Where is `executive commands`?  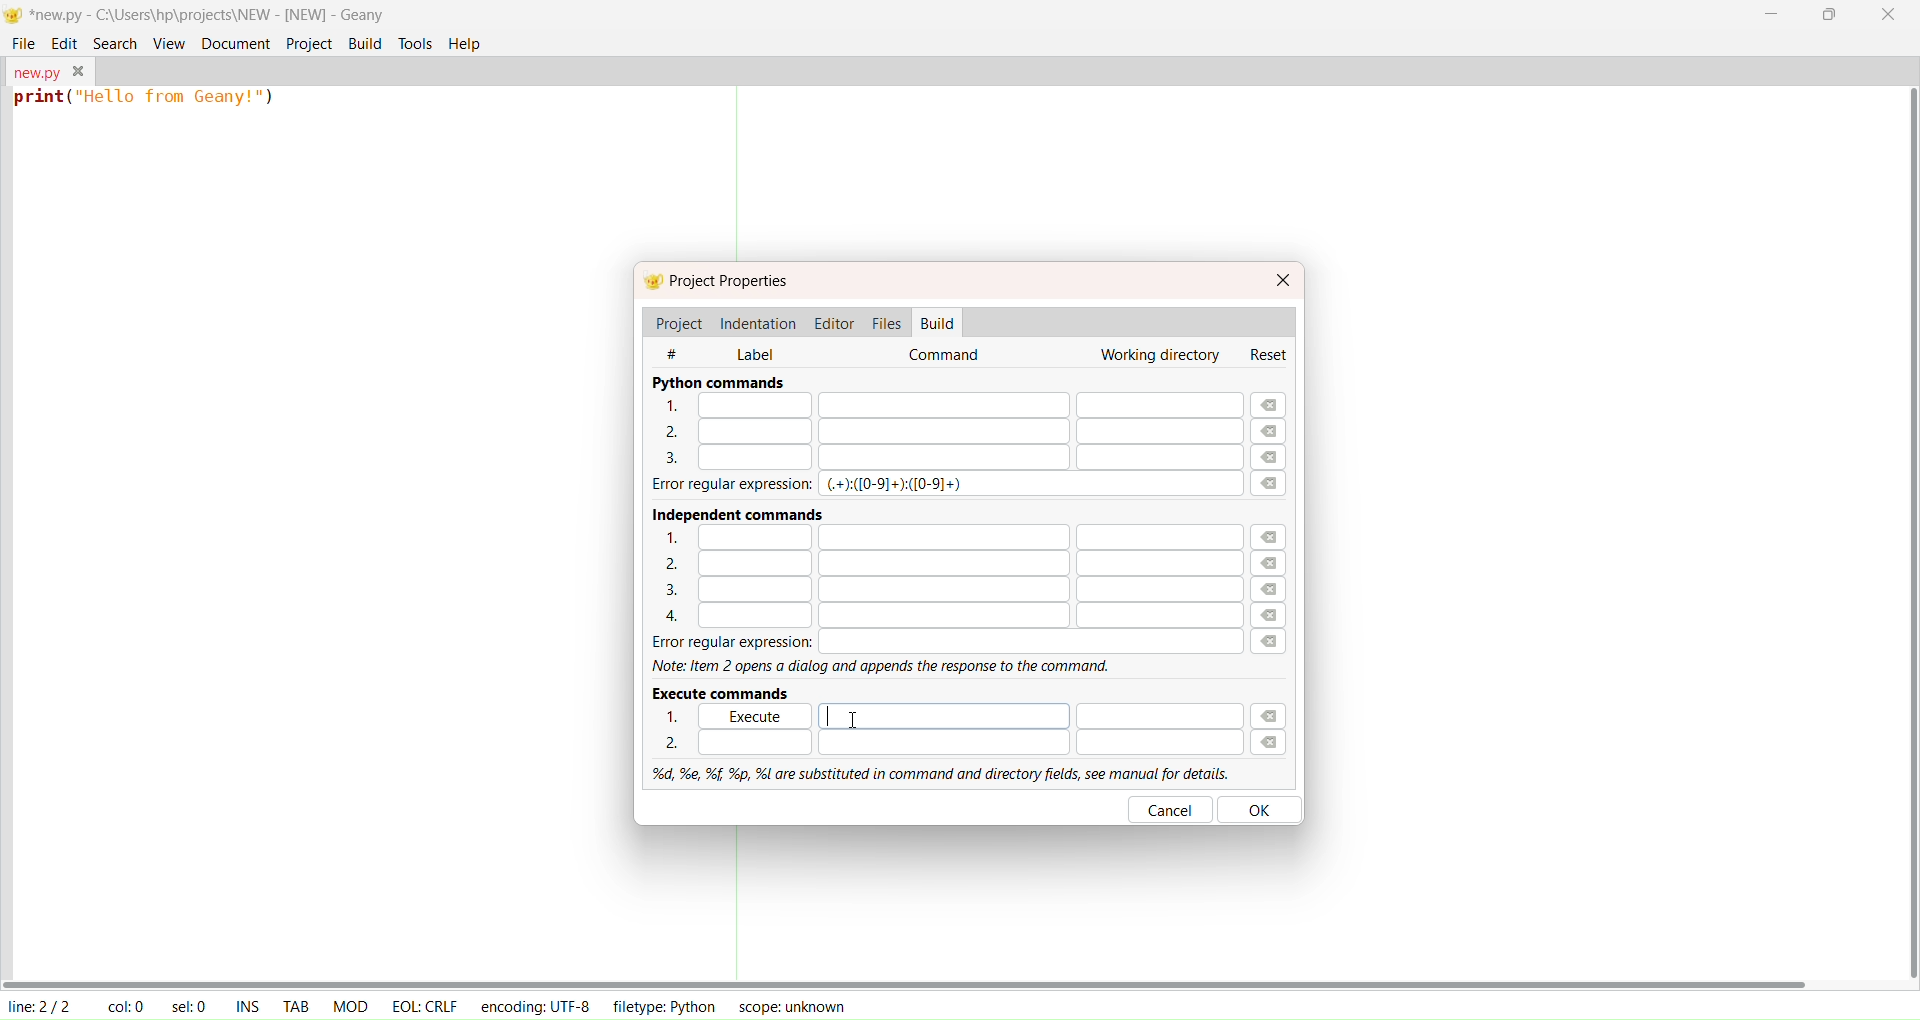
executive commands is located at coordinates (726, 692).